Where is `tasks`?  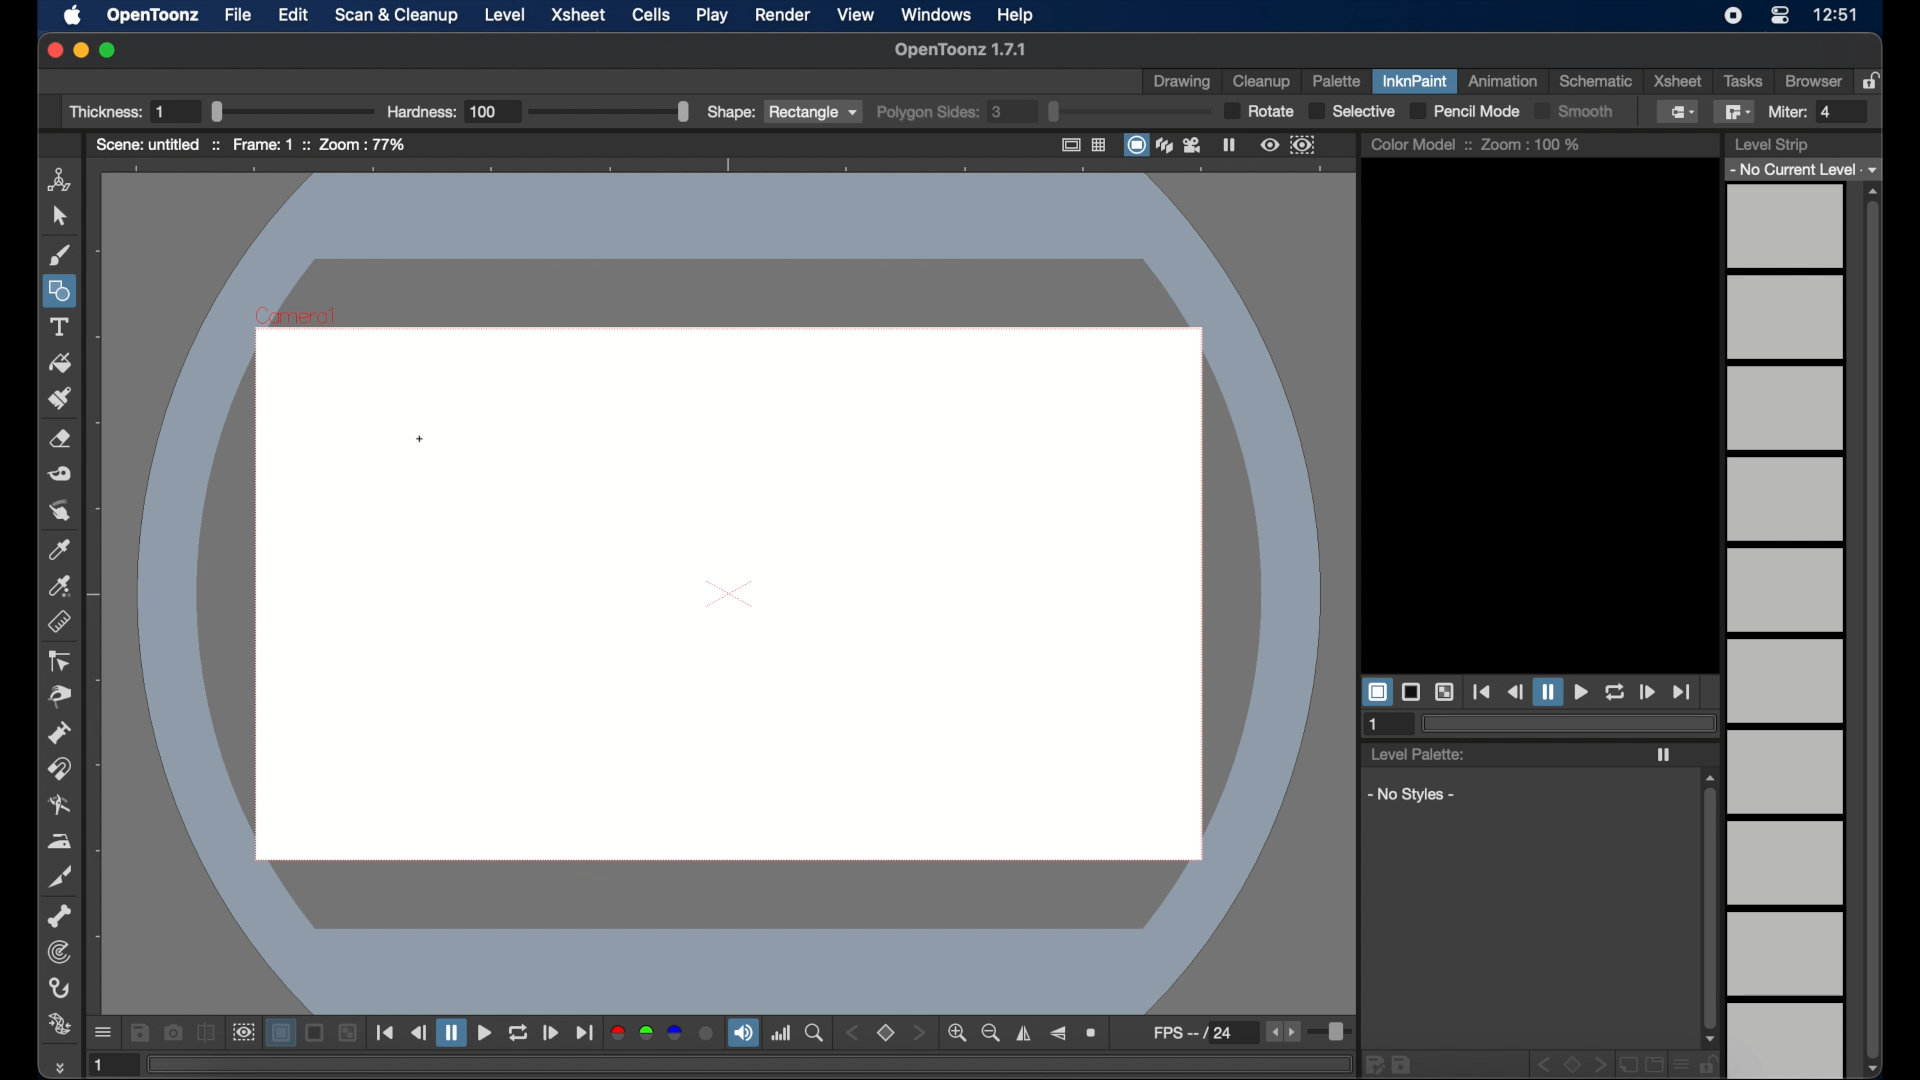 tasks is located at coordinates (1742, 81).